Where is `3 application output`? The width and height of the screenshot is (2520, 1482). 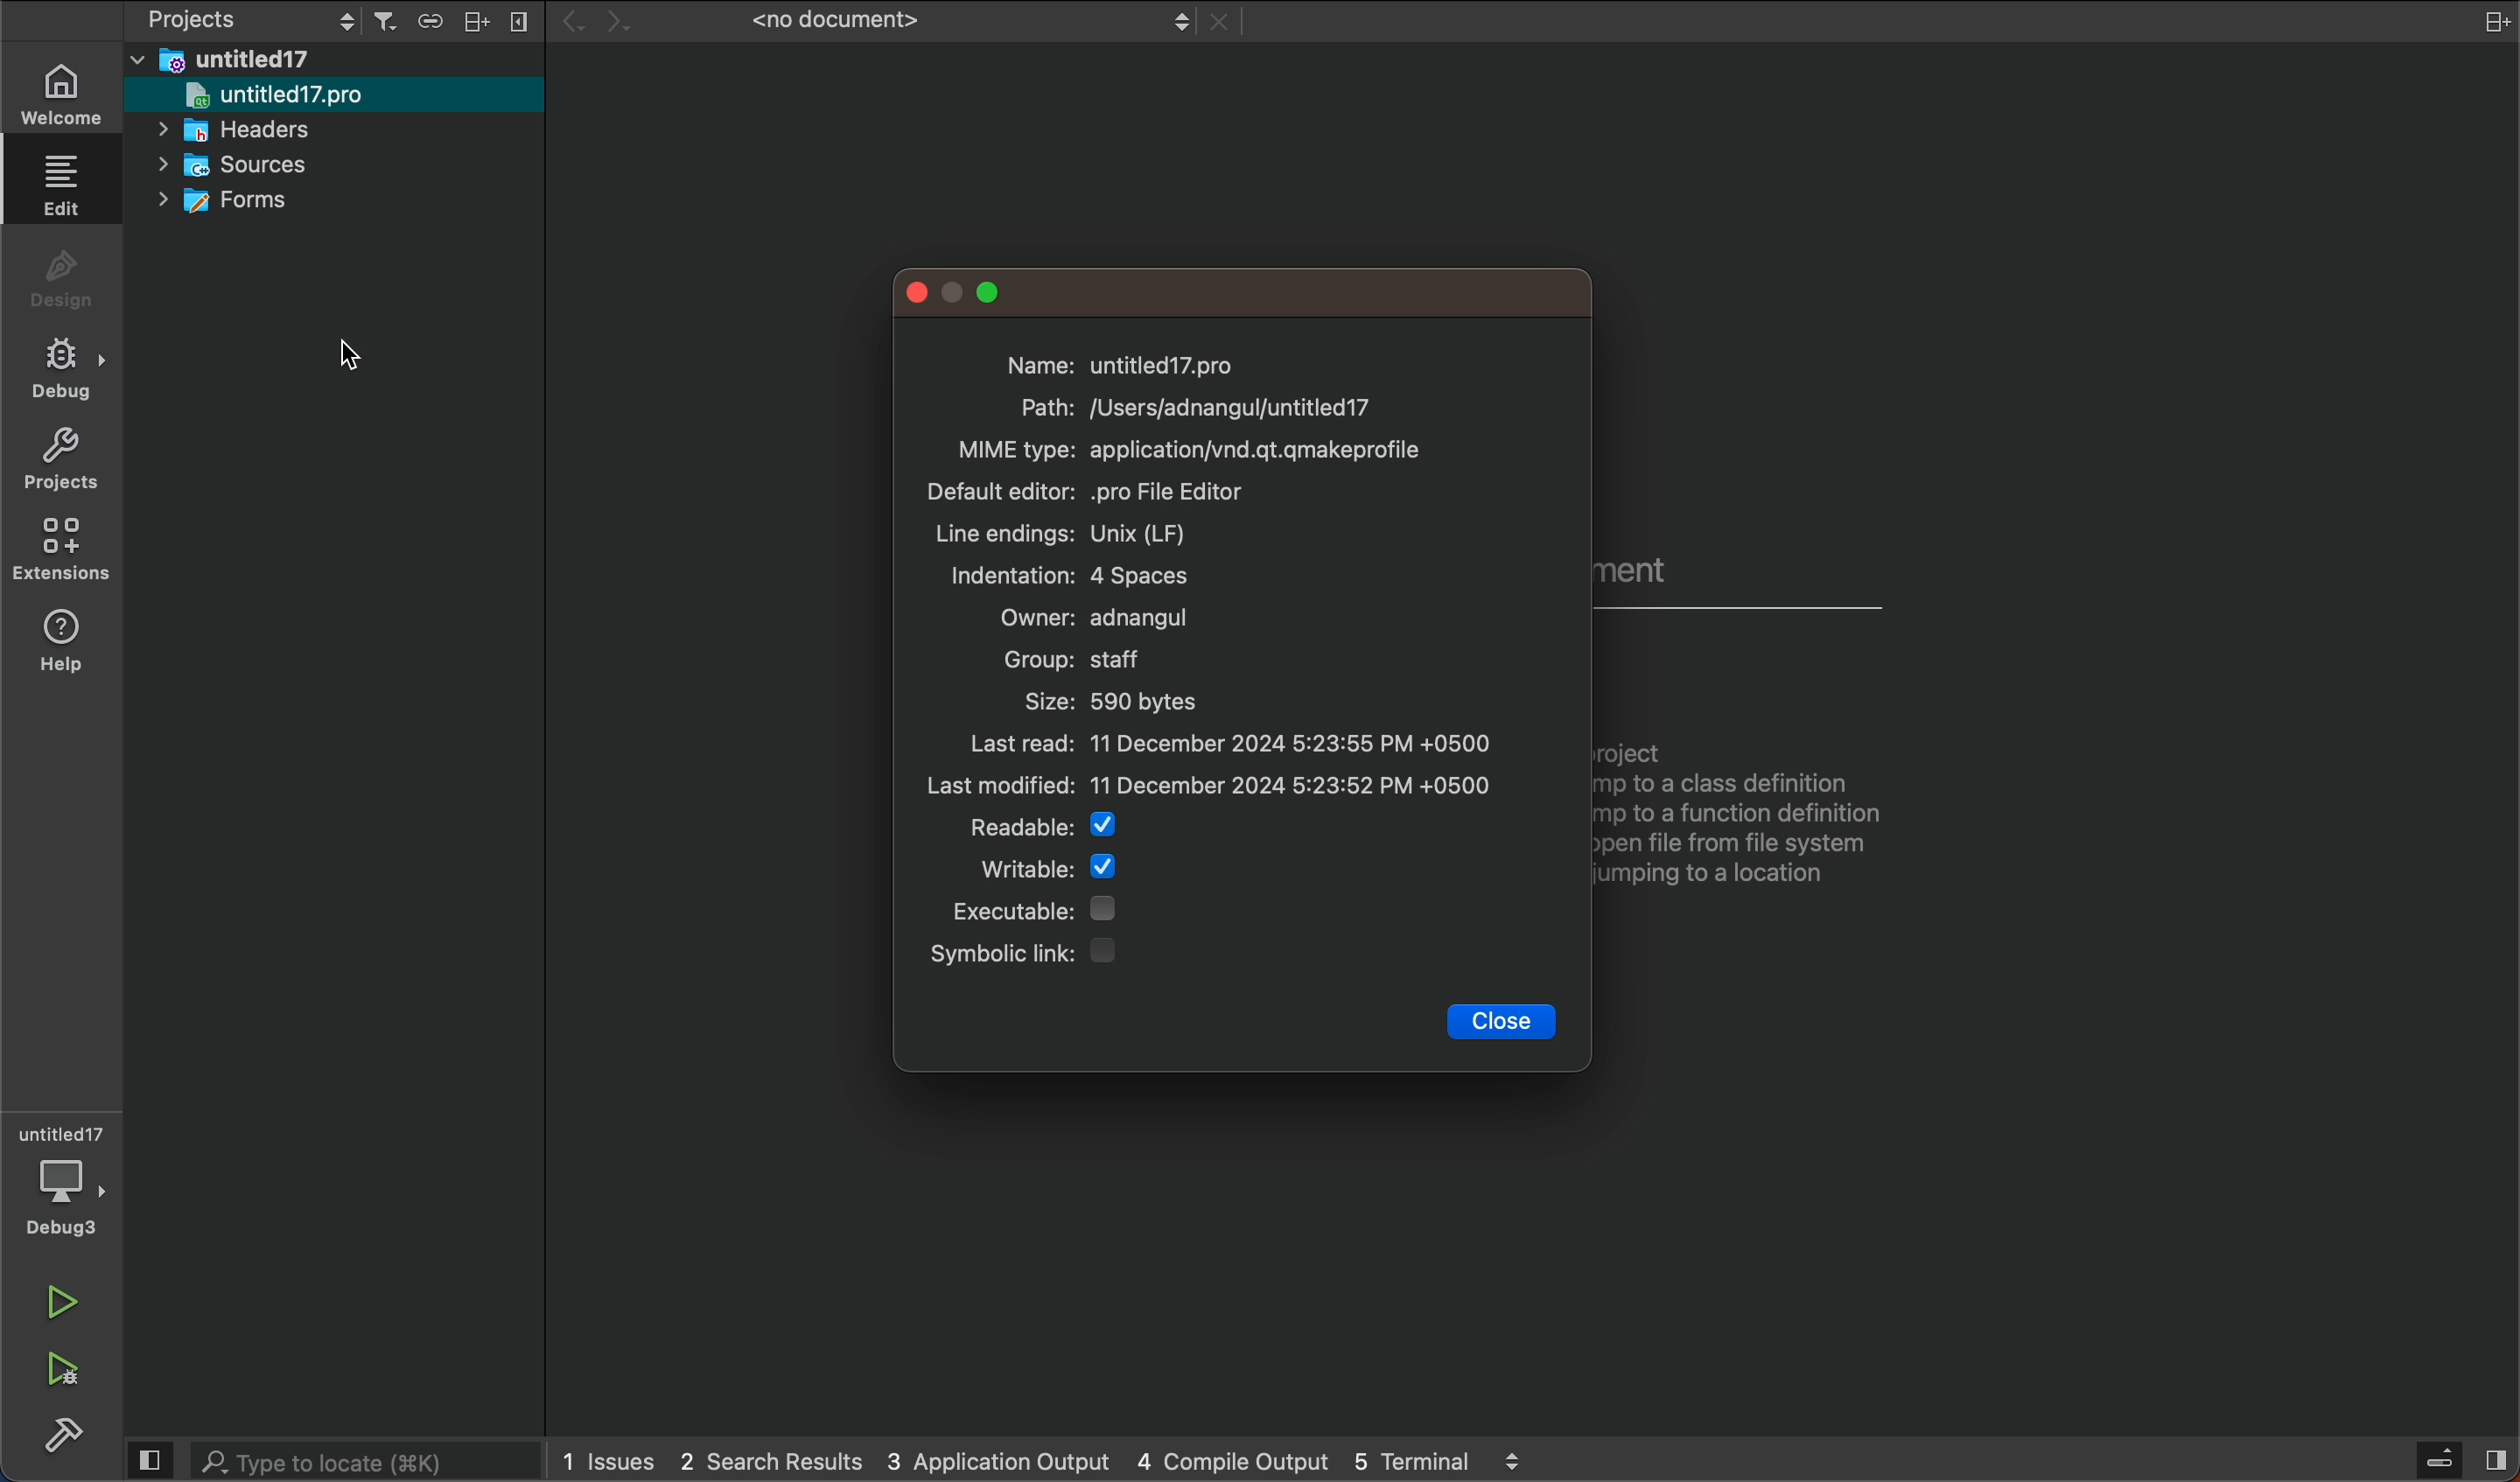
3 application output is located at coordinates (1004, 1462).